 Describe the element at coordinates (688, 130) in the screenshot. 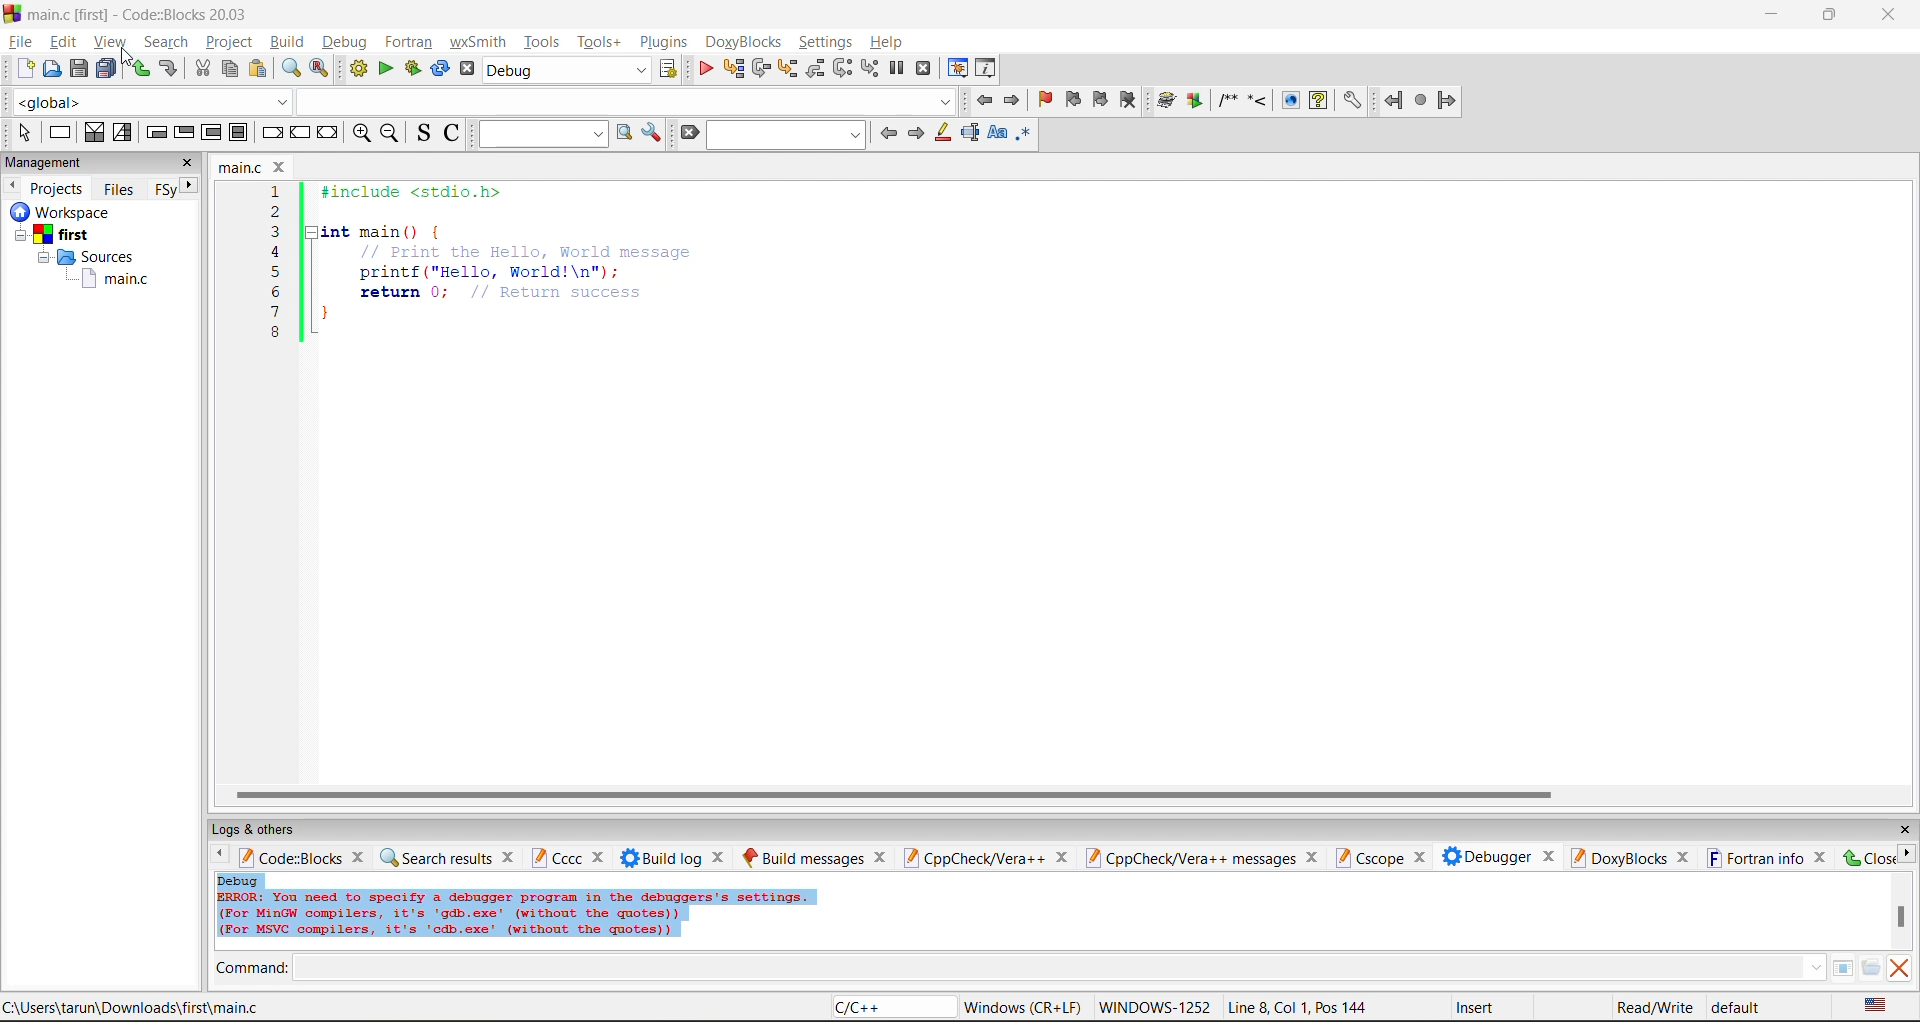

I see `clear` at that location.